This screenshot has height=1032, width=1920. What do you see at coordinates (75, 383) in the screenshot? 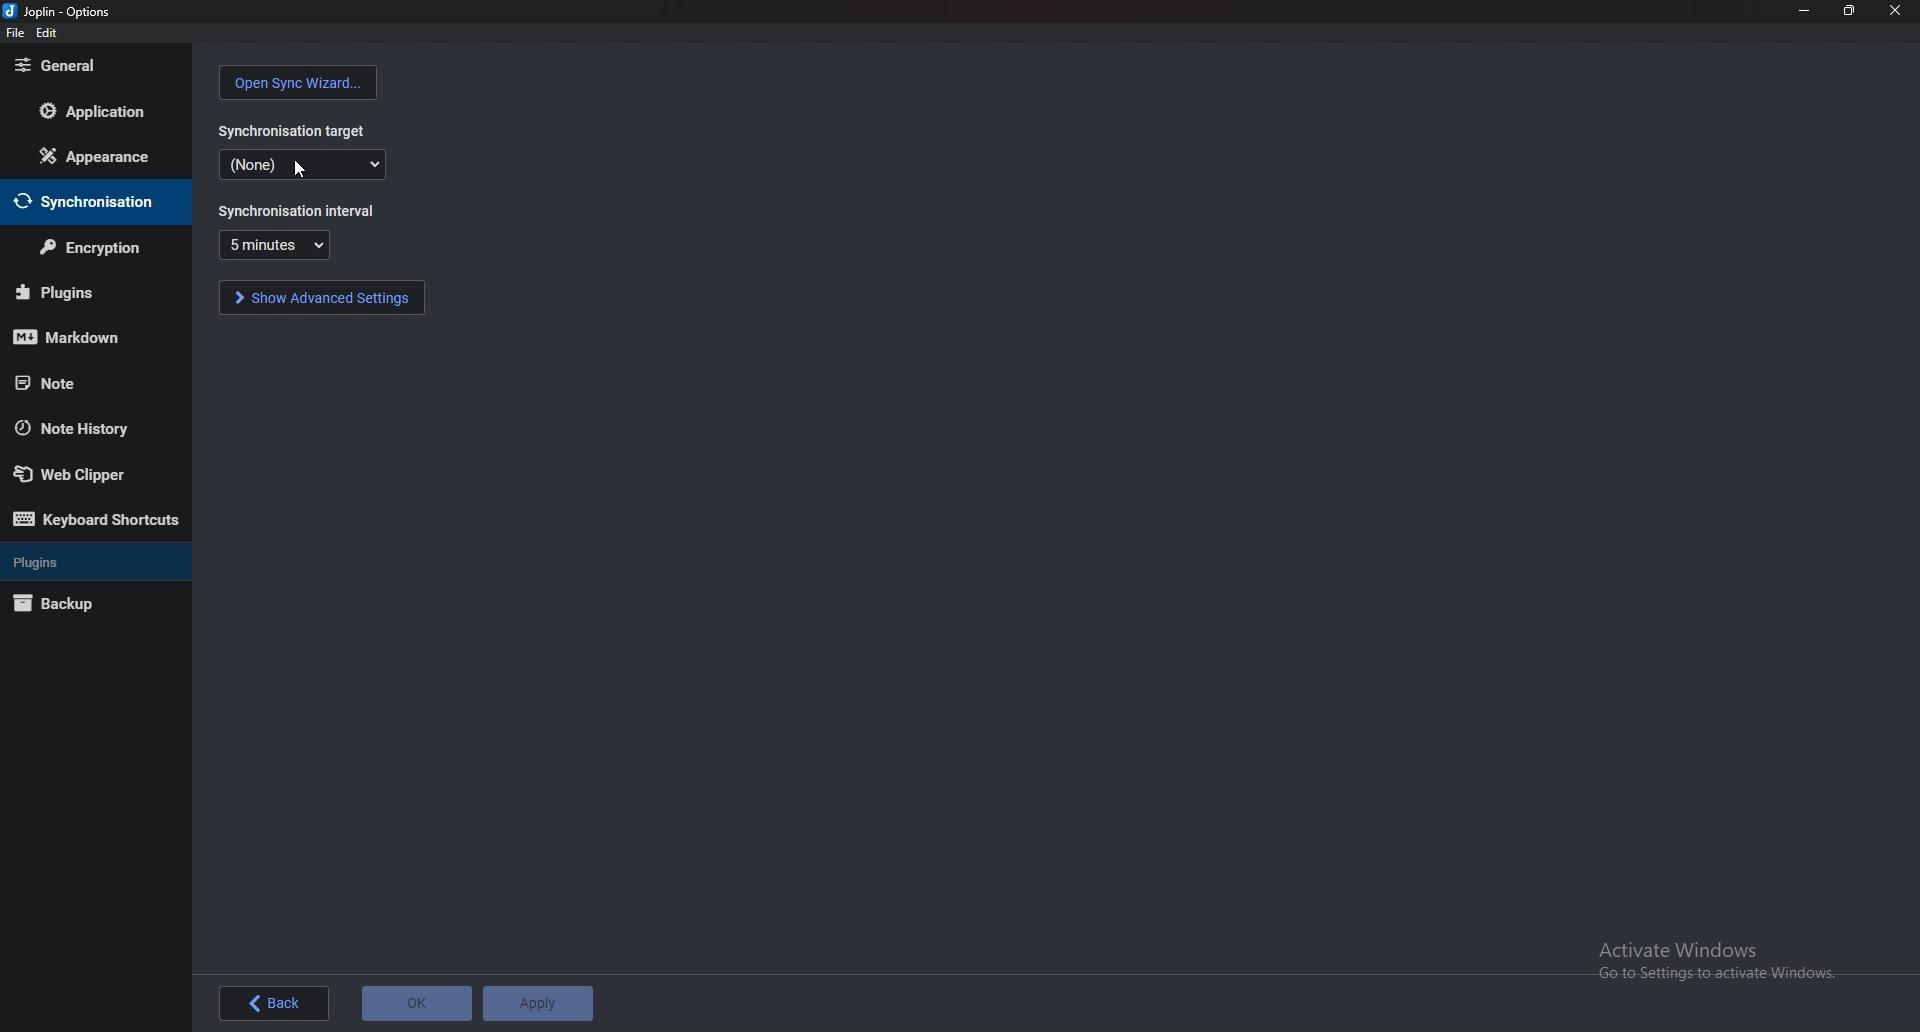
I see `note` at bounding box center [75, 383].